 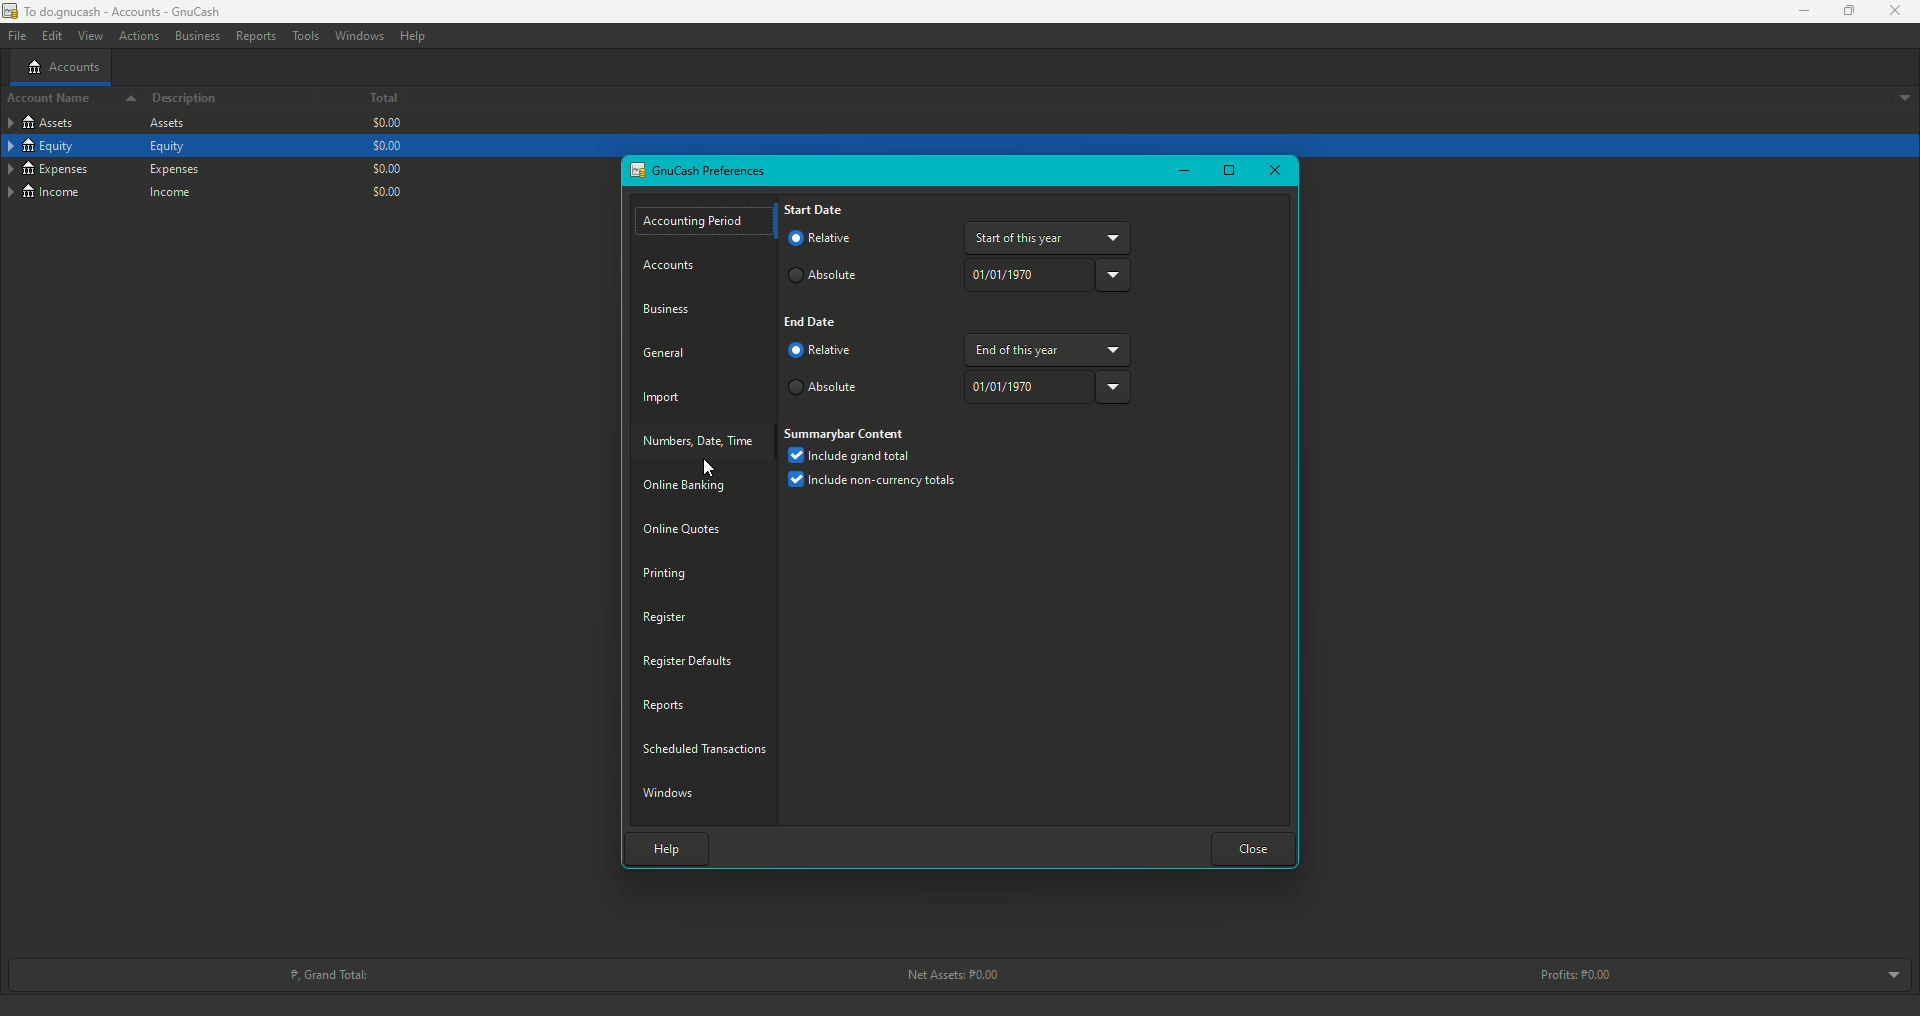 I want to click on Reports, so click(x=255, y=35).